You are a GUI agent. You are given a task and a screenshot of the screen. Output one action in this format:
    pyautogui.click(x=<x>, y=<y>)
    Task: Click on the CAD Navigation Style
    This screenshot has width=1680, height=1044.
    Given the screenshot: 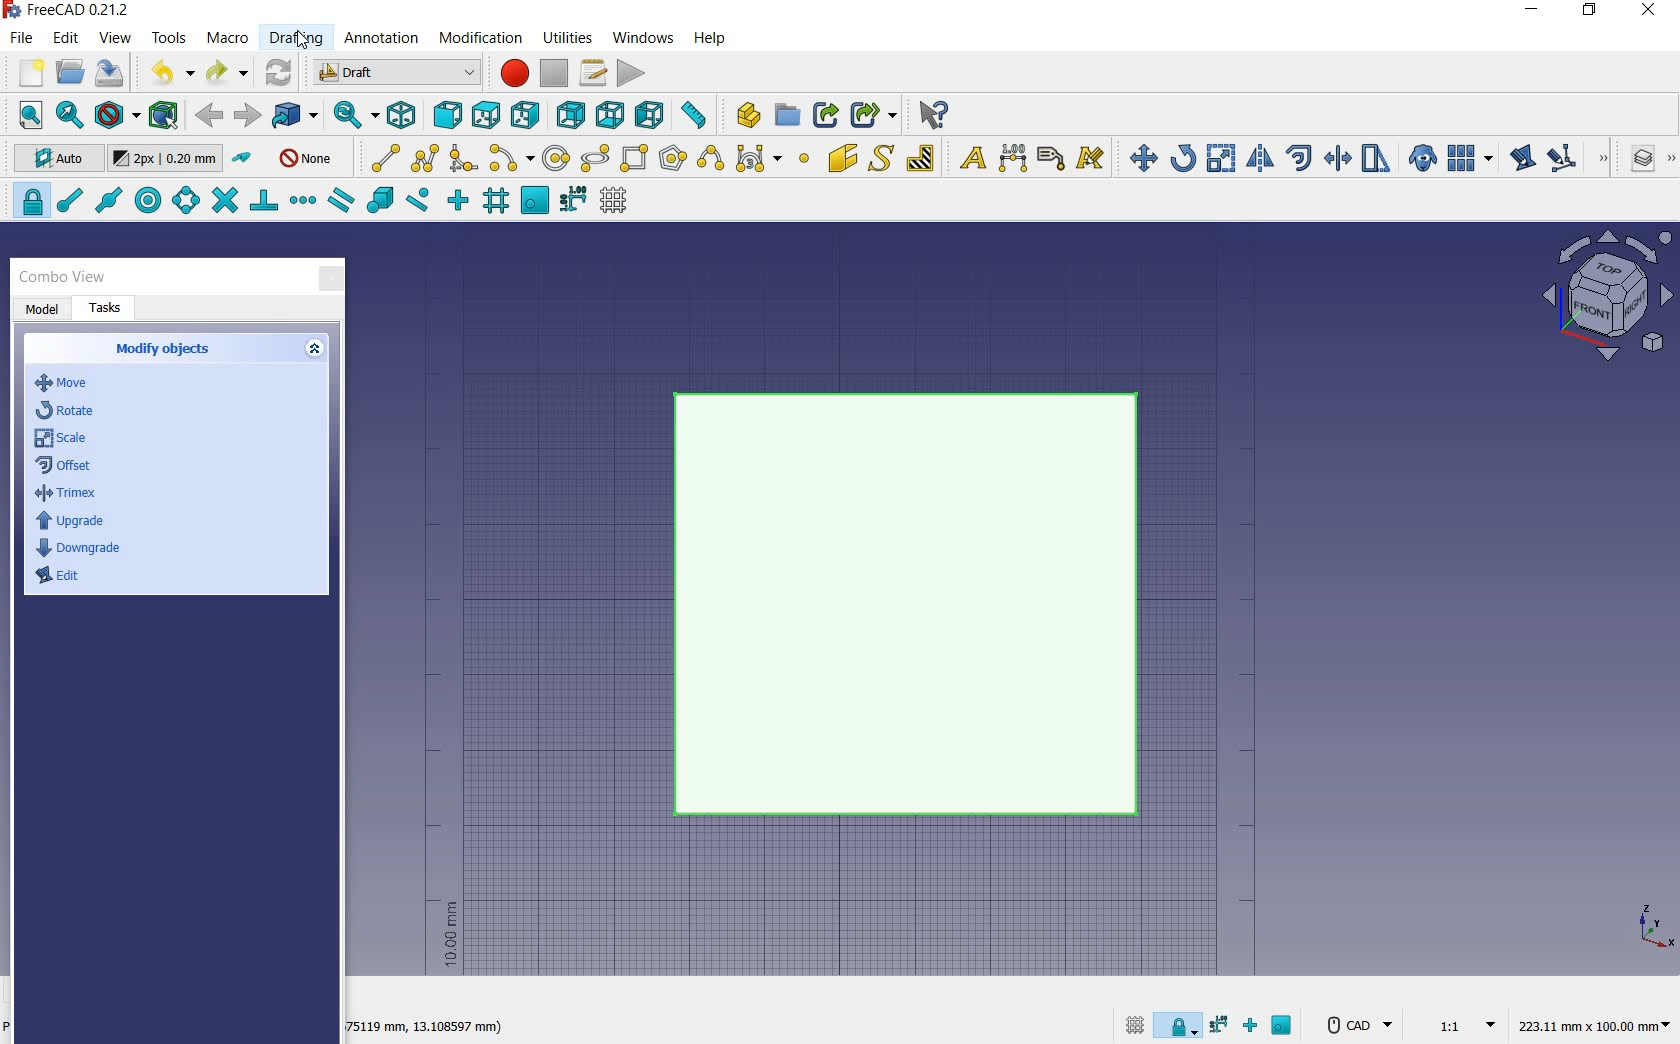 What is the action you would take?
    pyautogui.click(x=1357, y=1025)
    